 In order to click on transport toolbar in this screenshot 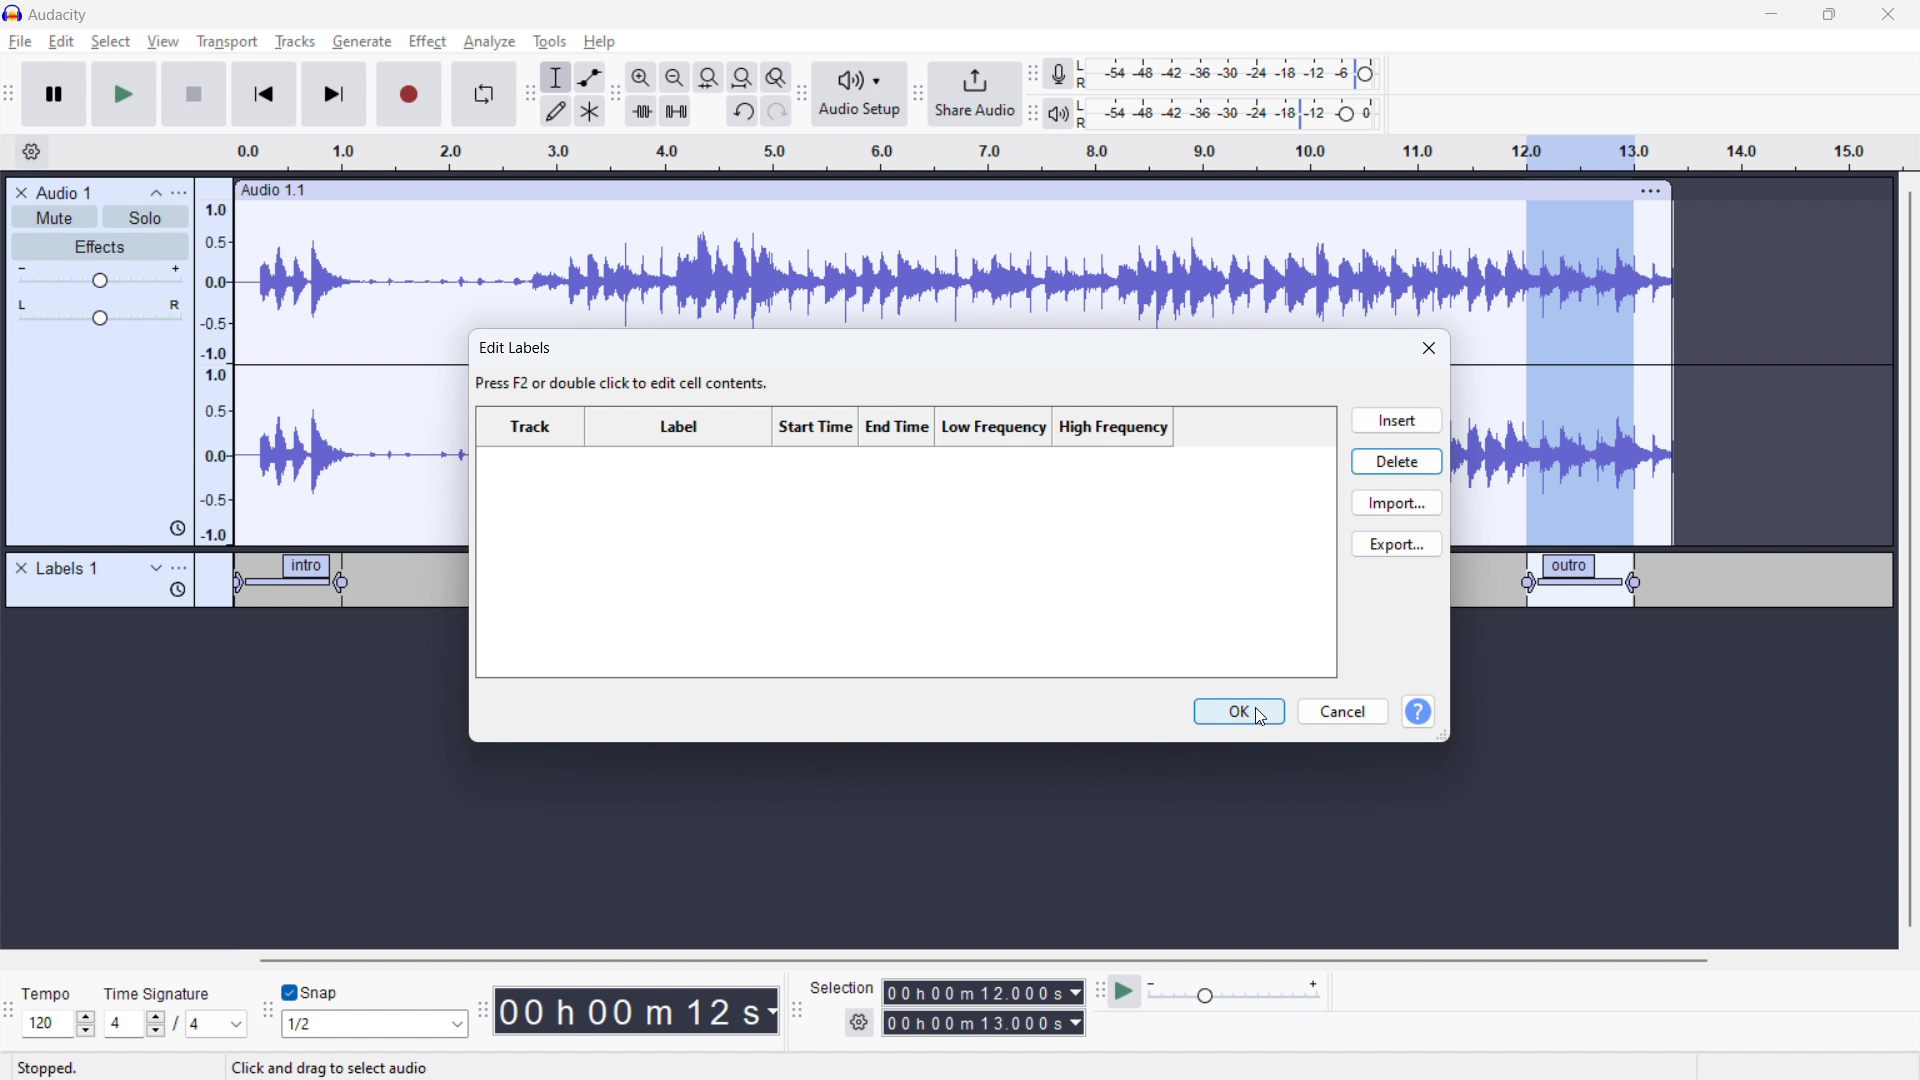, I will do `click(10, 97)`.